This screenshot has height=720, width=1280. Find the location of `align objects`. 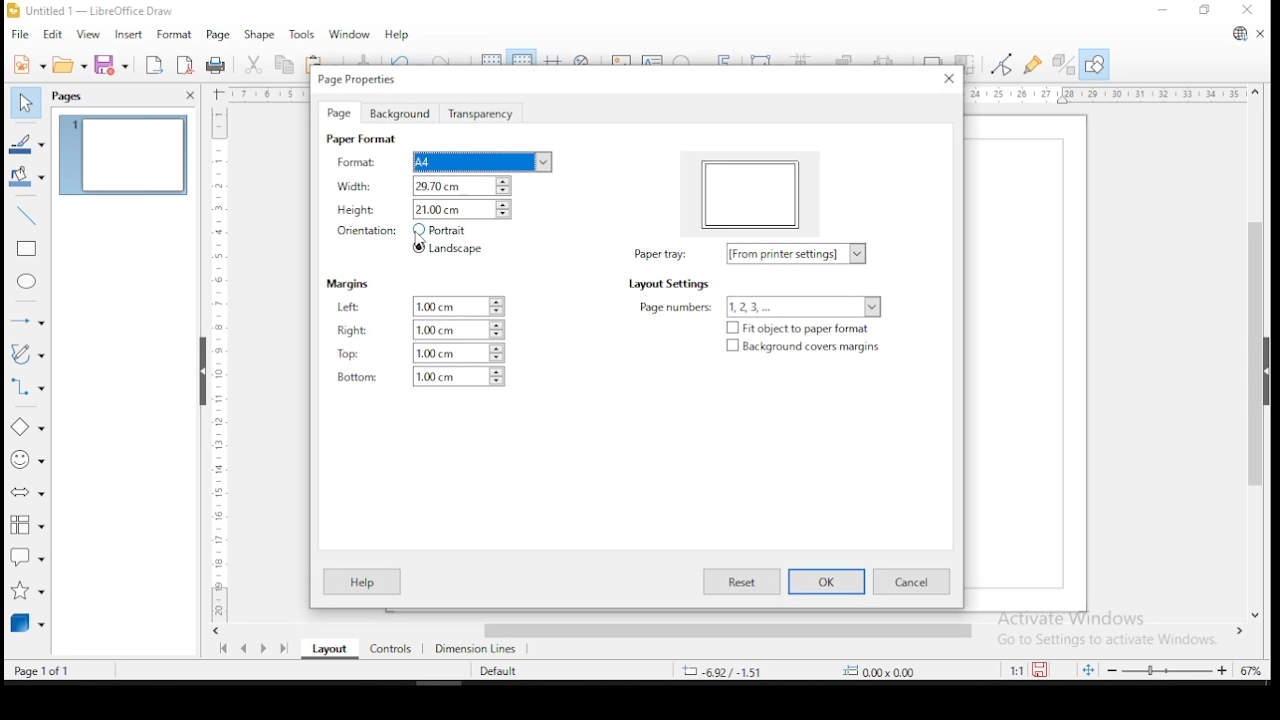

align objects is located at coordinates (806, 59).